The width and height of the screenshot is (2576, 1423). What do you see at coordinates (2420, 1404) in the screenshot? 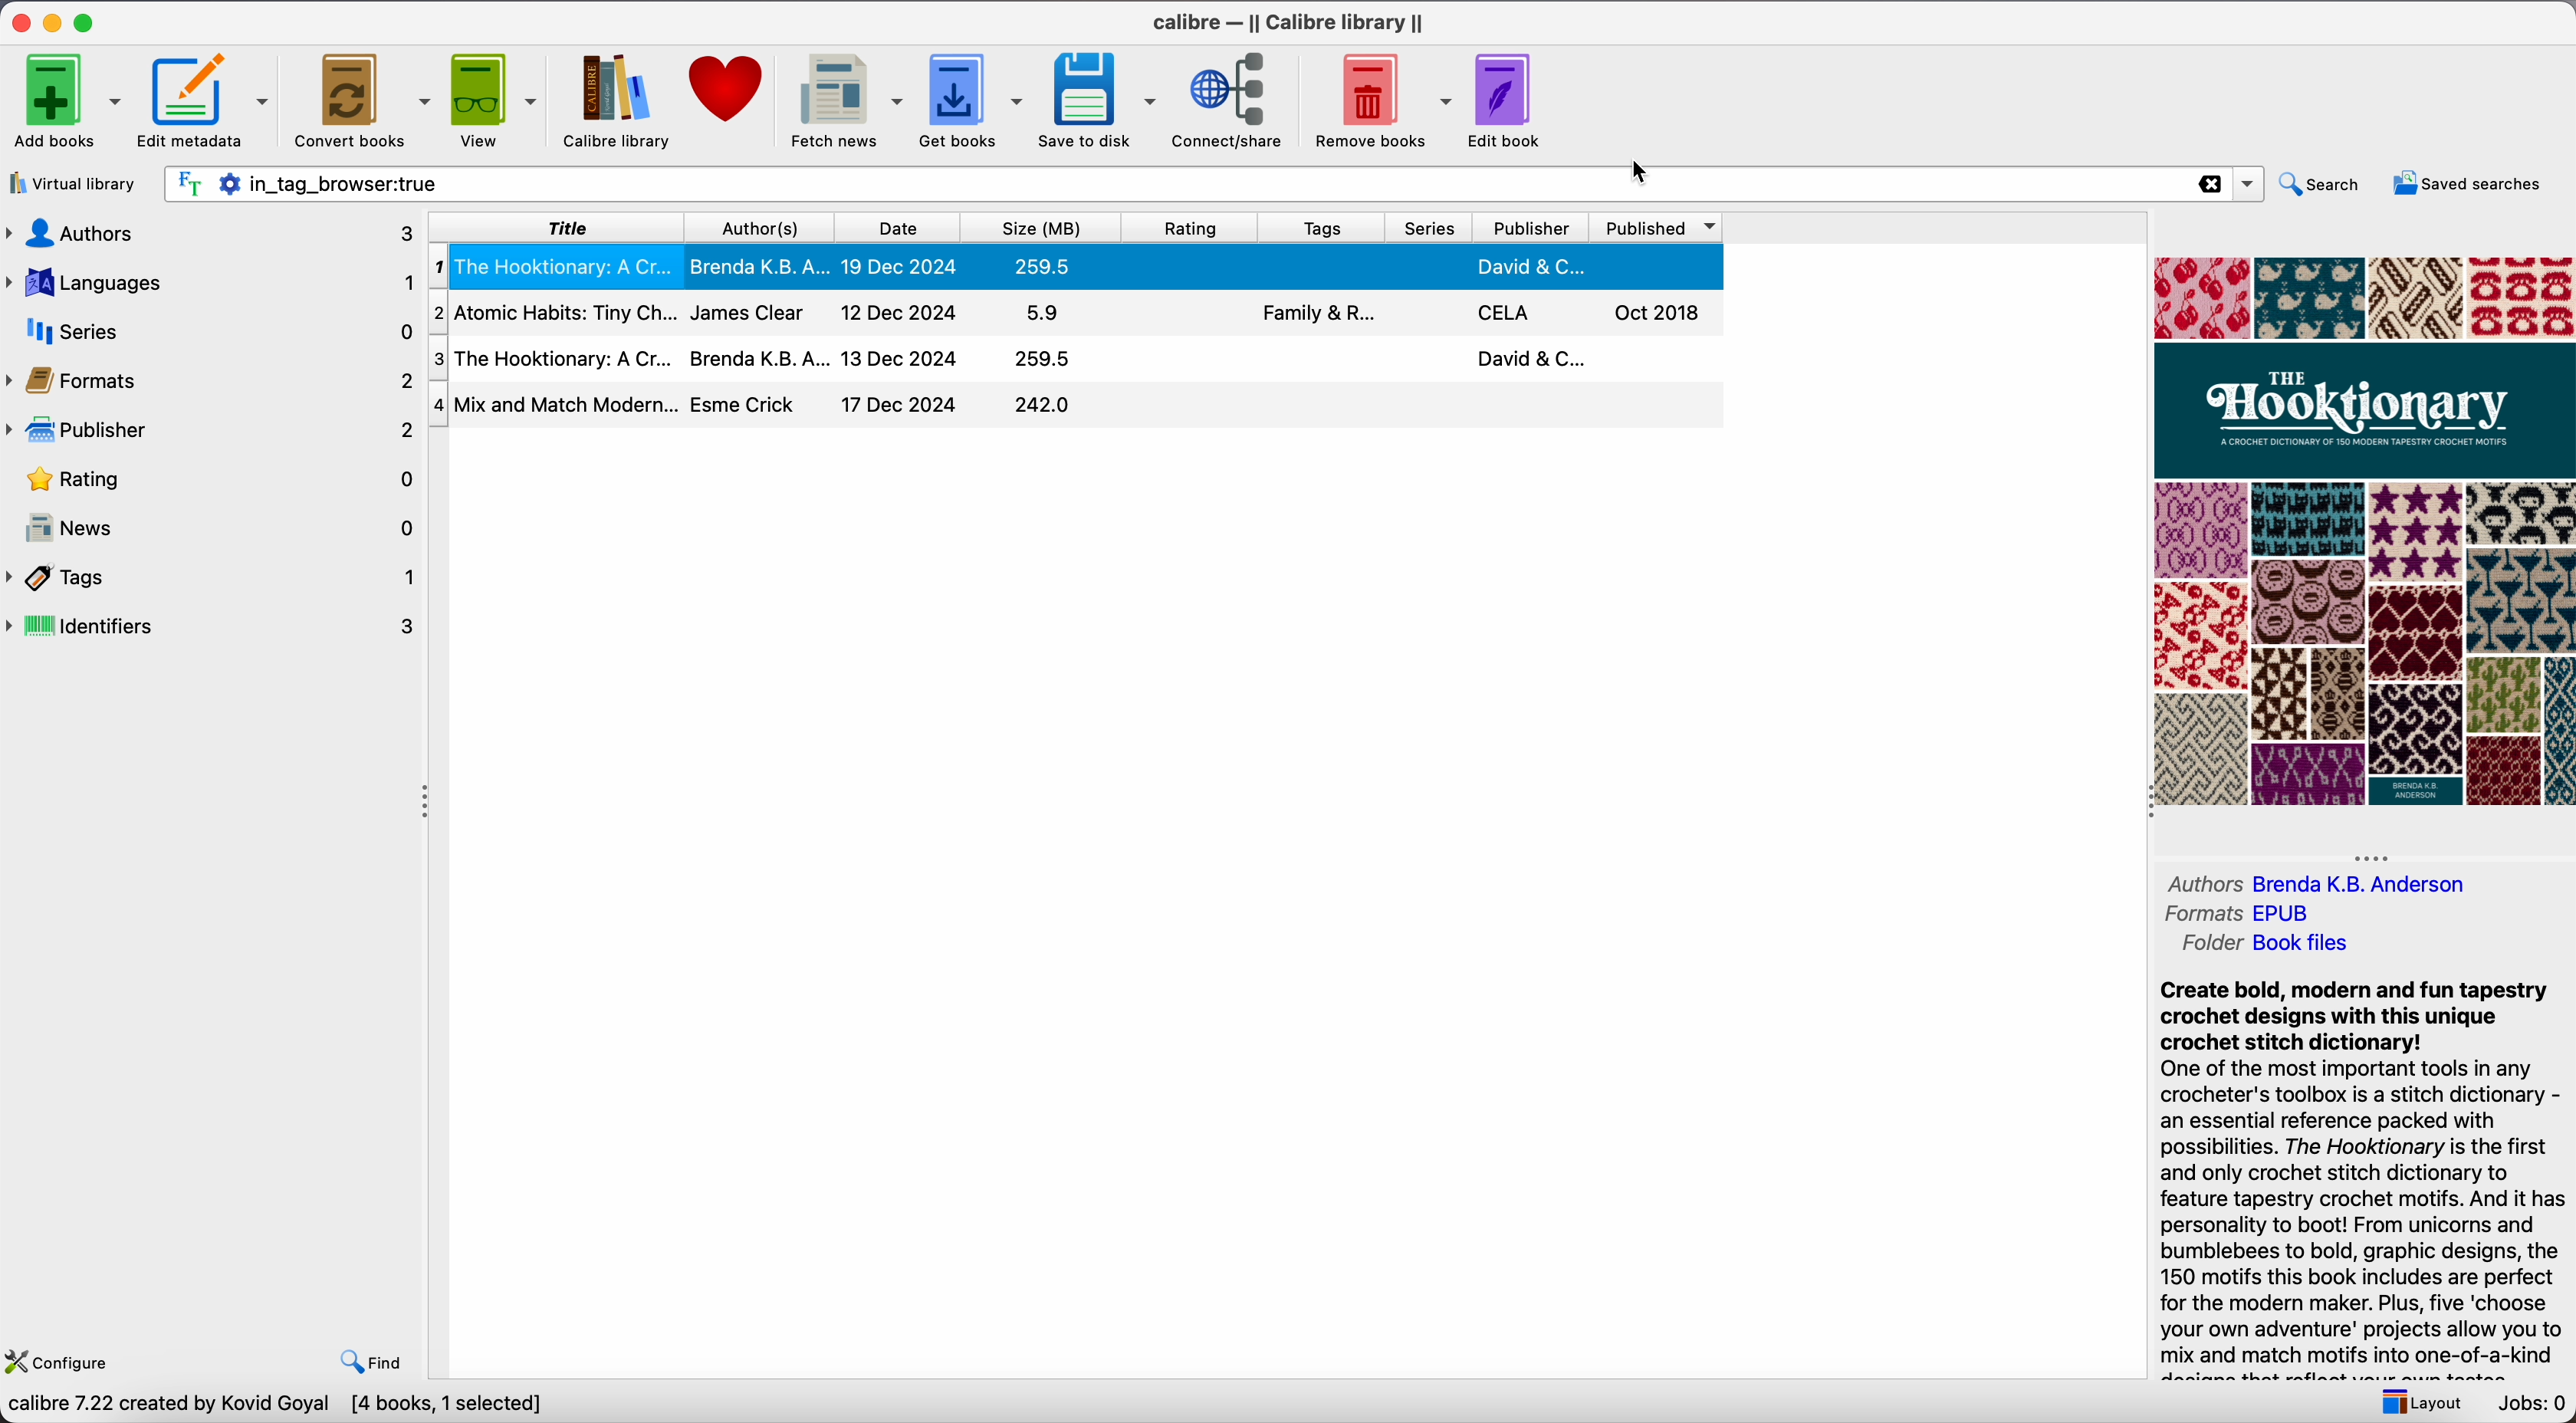
I see `layout` at bounding box center [2420, 1404].